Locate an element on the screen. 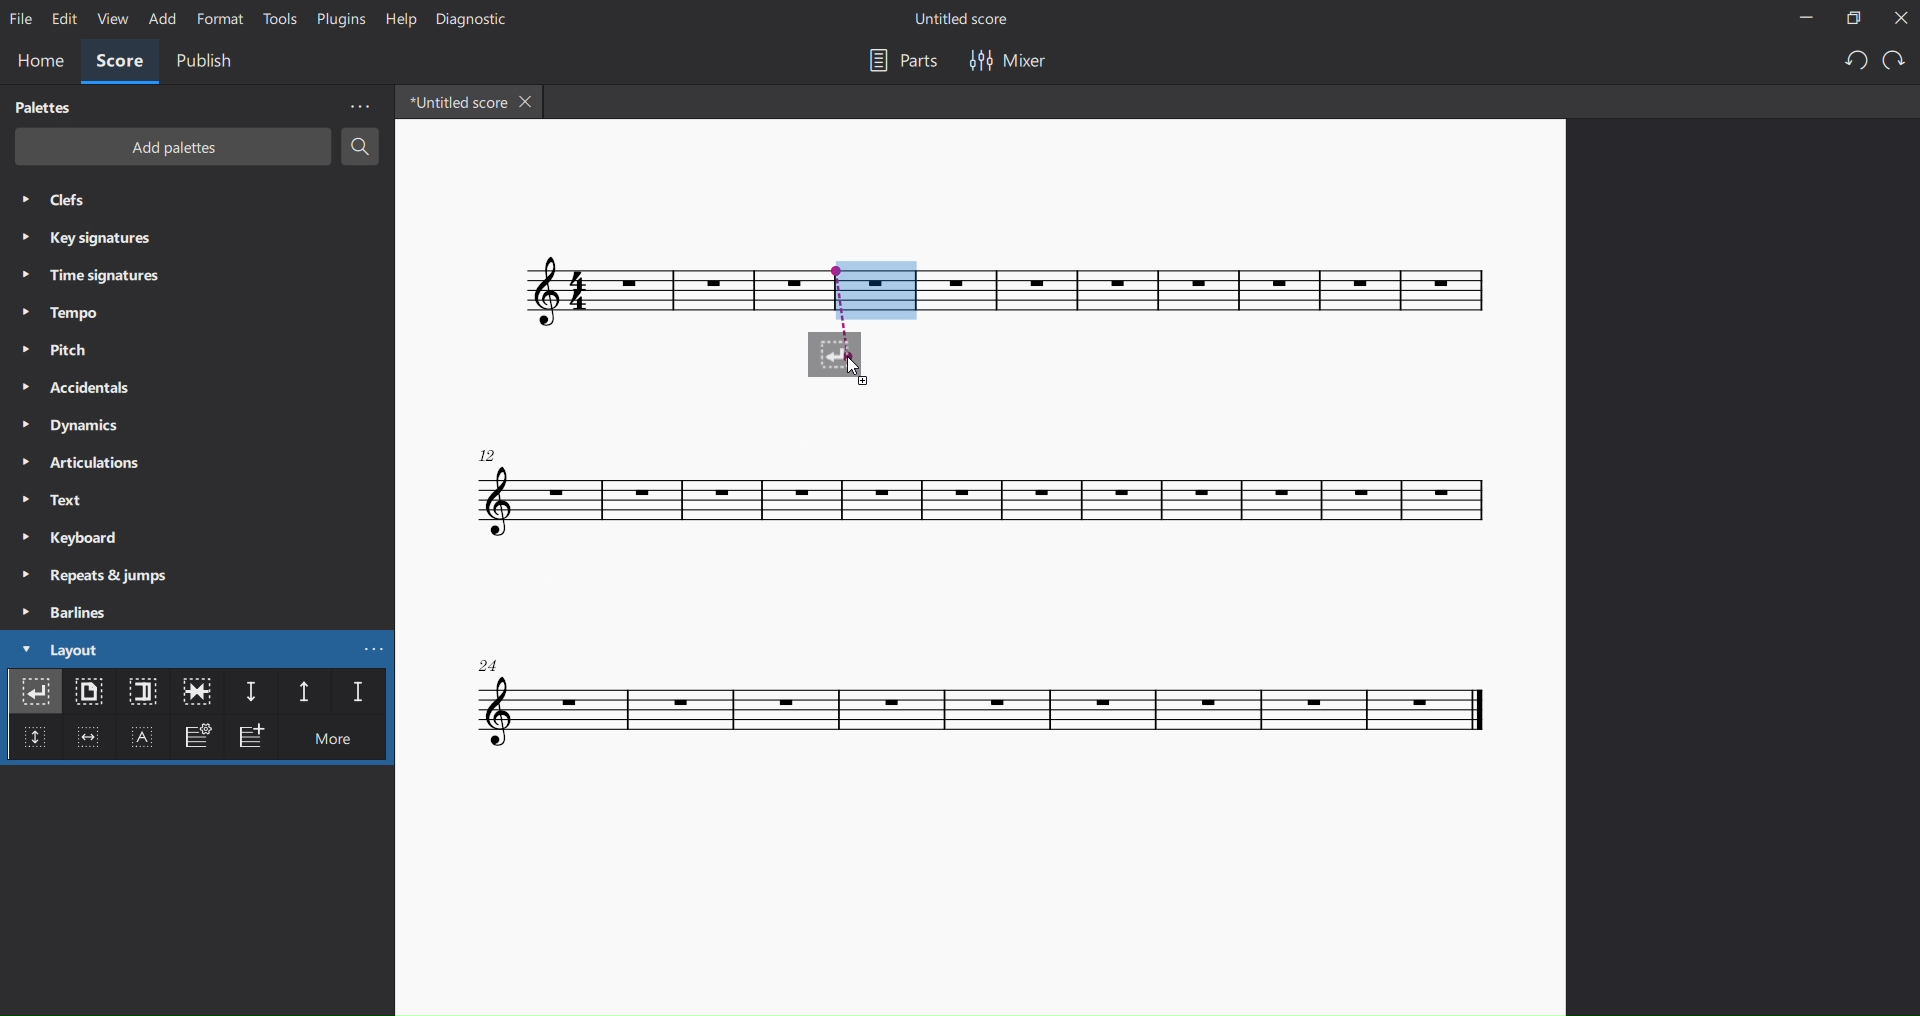 Image resolution: width=1920 pixels, height=1016 pixels. system break layout is located at coordinates (35, 695).